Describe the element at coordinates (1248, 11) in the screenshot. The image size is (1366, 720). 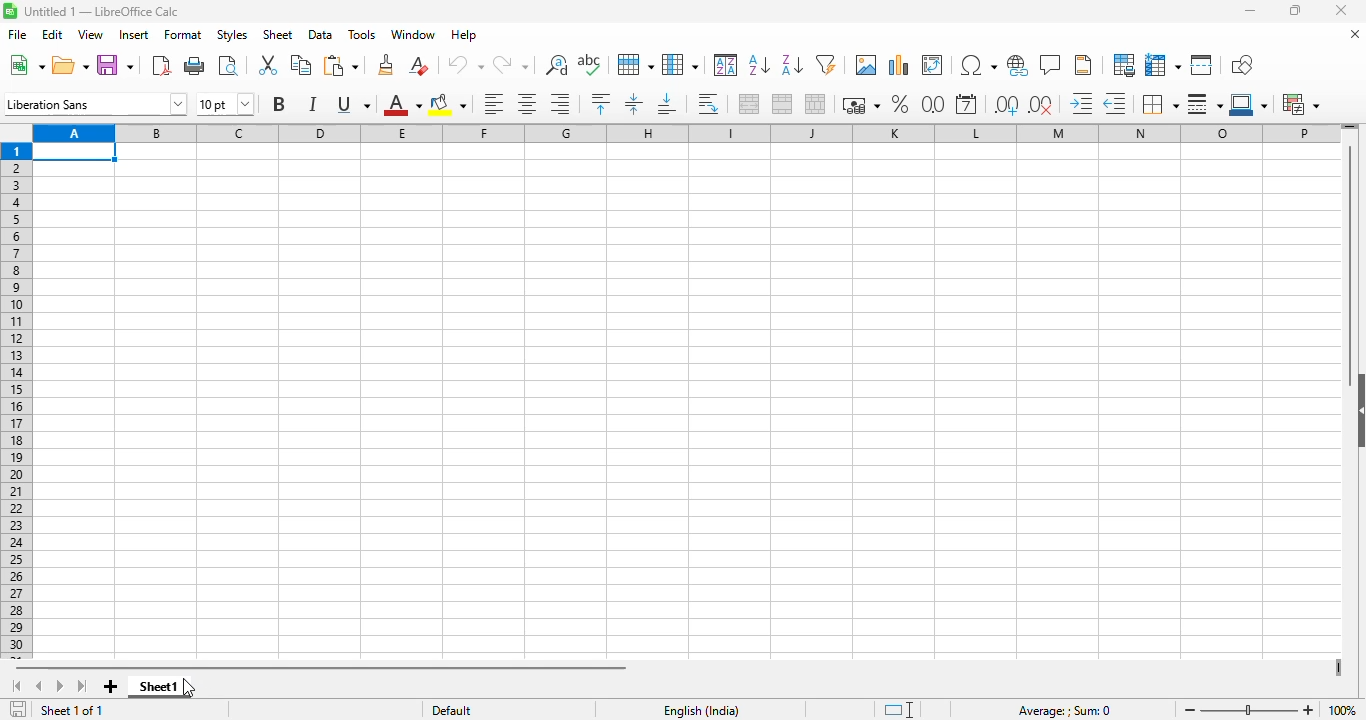
I see `minimize` at that location.